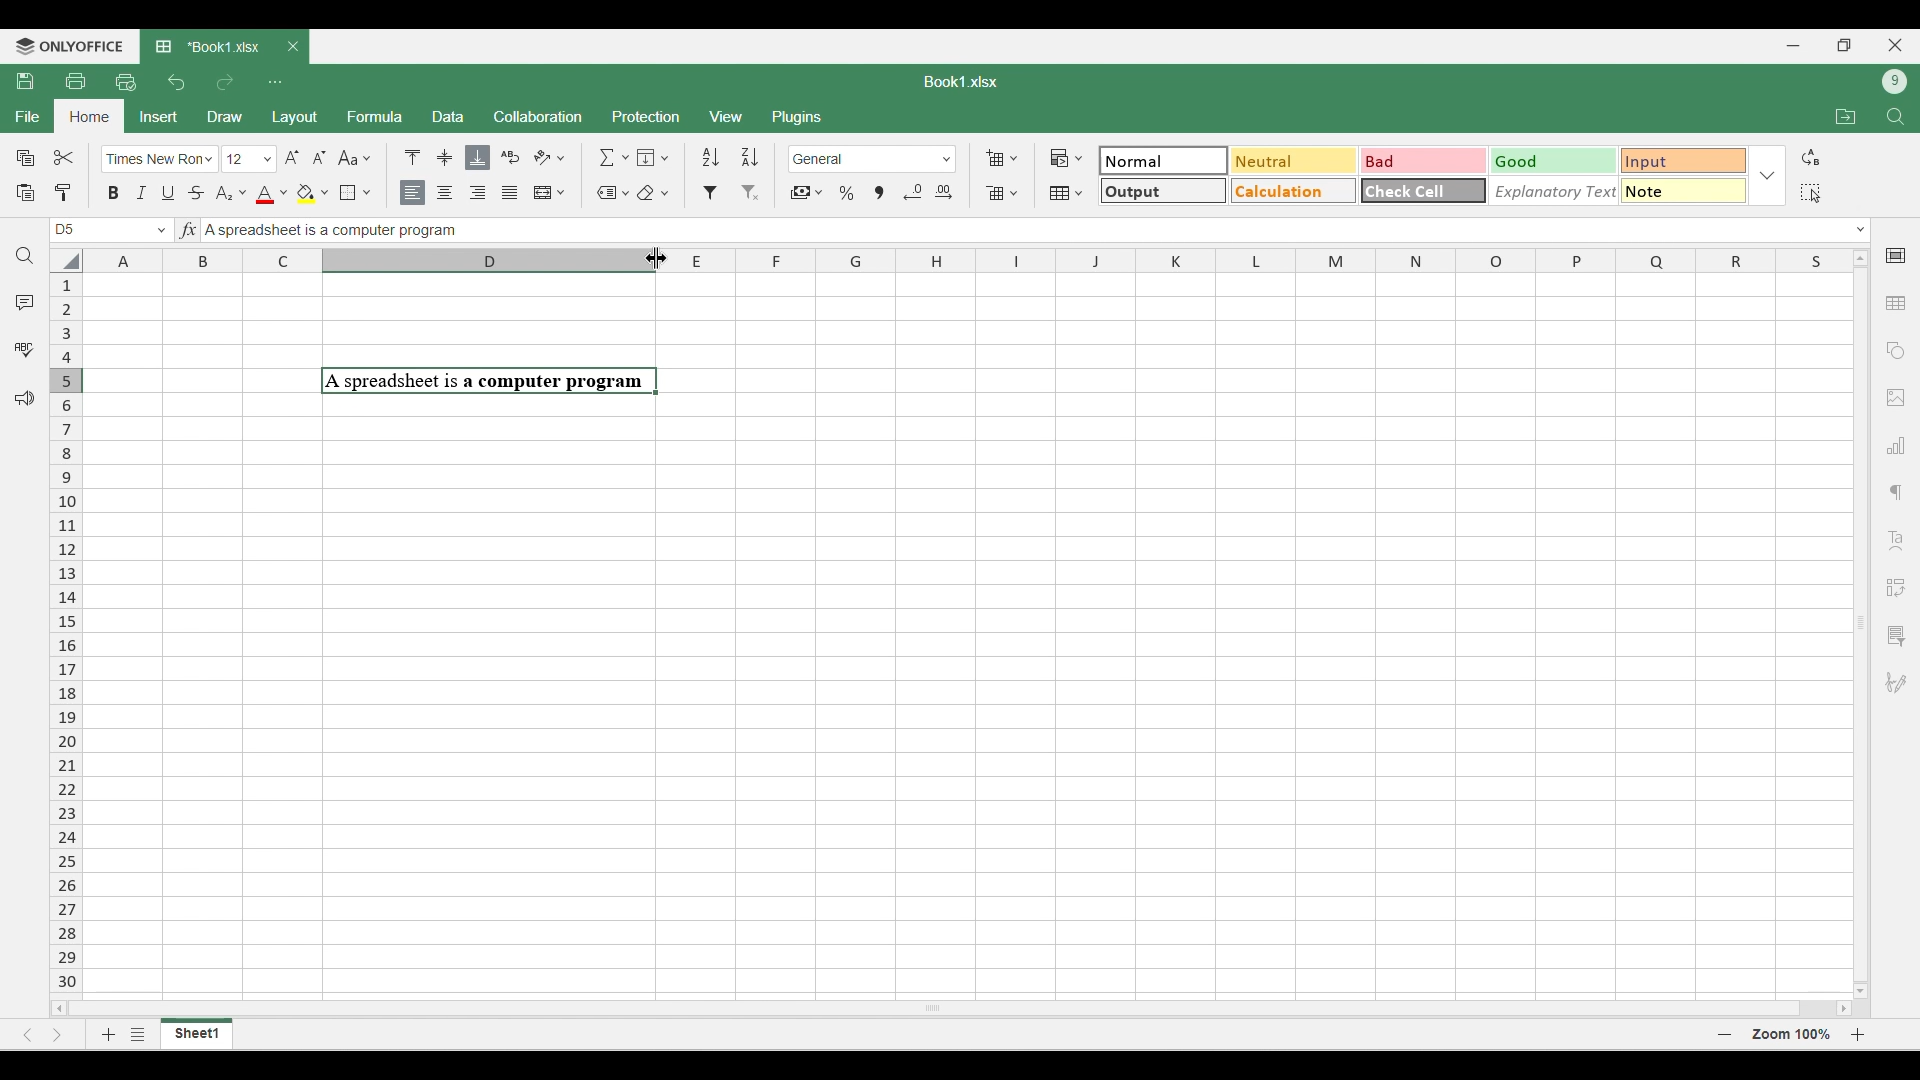 This screenshot has height=1080, width=1920. I want to click on Minimize, so click(1794, 46).